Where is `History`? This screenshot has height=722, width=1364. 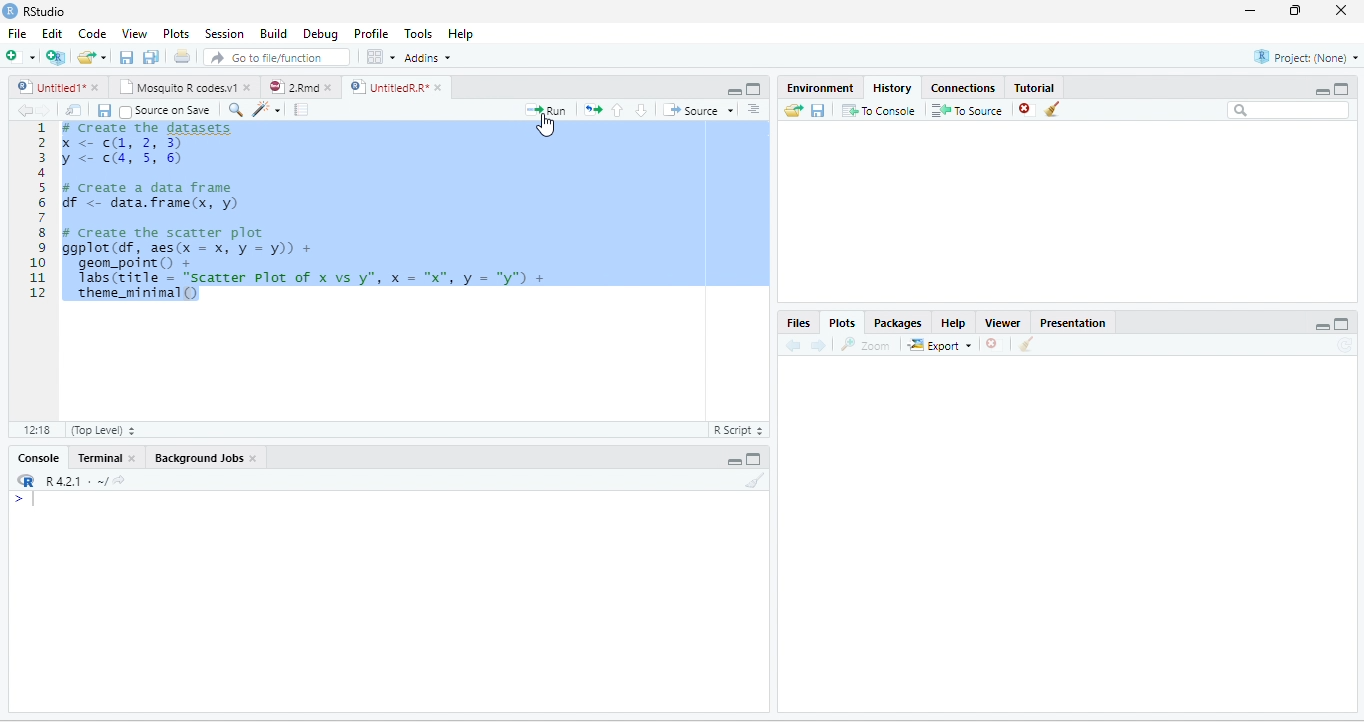
History is located at coordinates (891, 88).